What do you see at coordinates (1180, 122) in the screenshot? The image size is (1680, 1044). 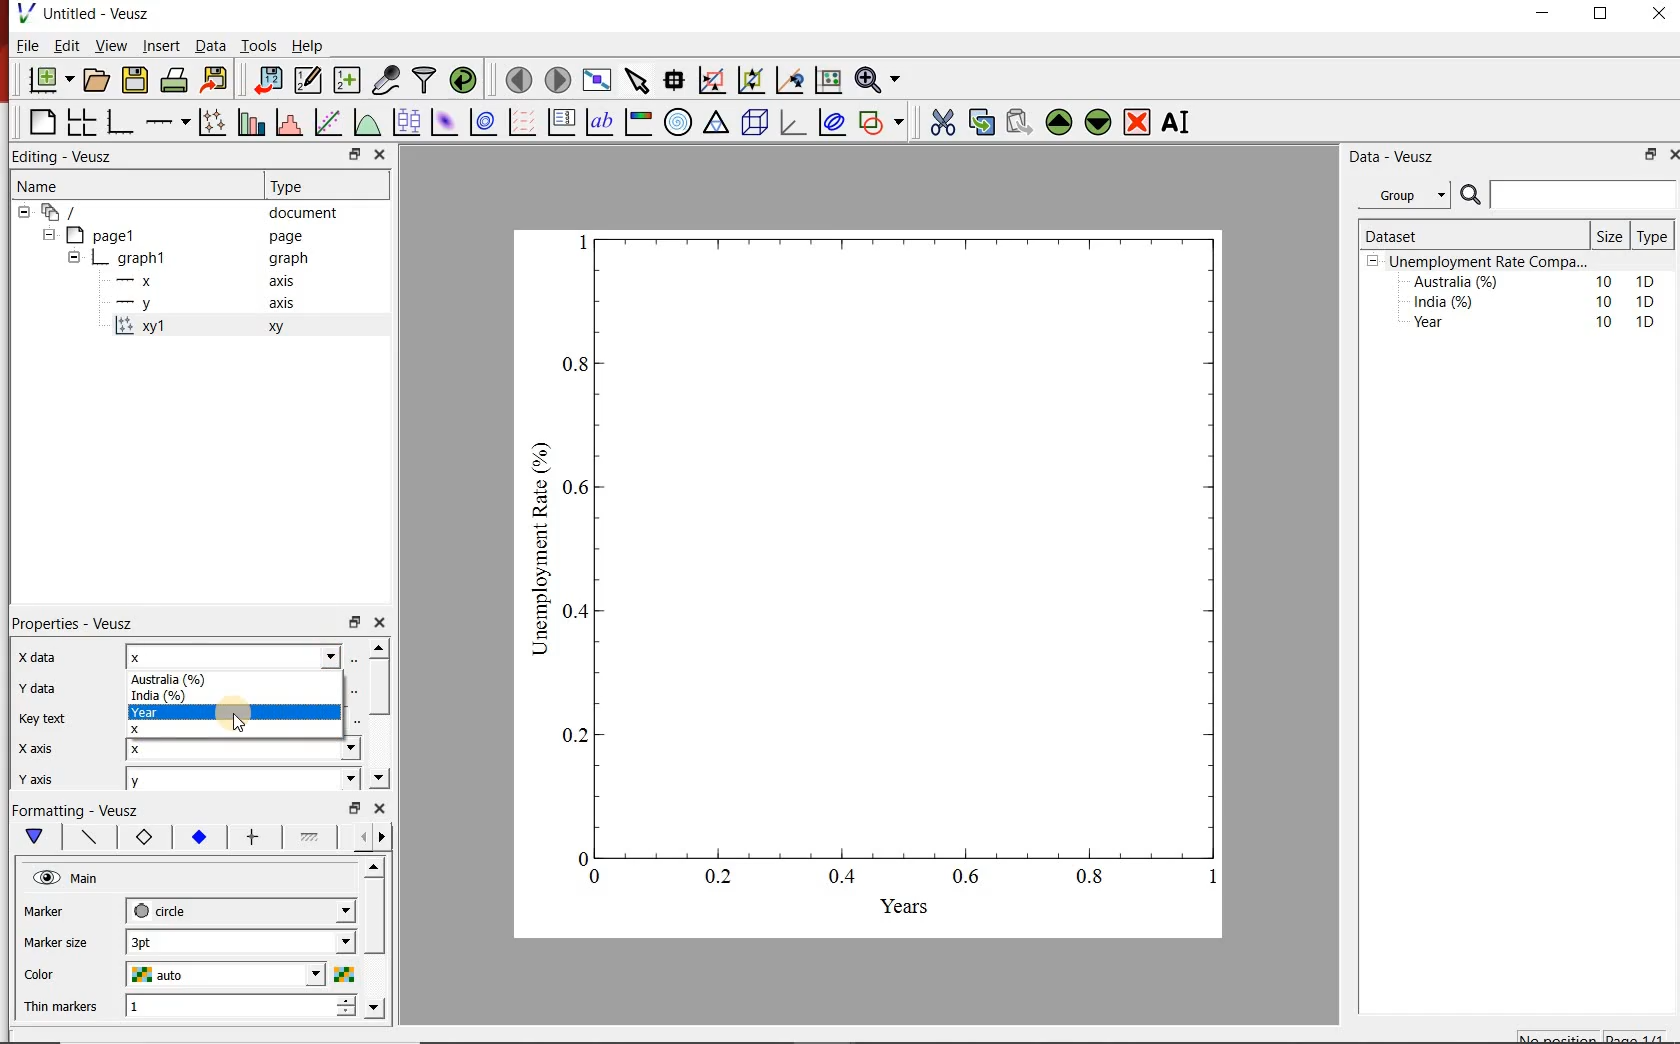 I see `rename the widgets` at bounding box center [1180, 122].